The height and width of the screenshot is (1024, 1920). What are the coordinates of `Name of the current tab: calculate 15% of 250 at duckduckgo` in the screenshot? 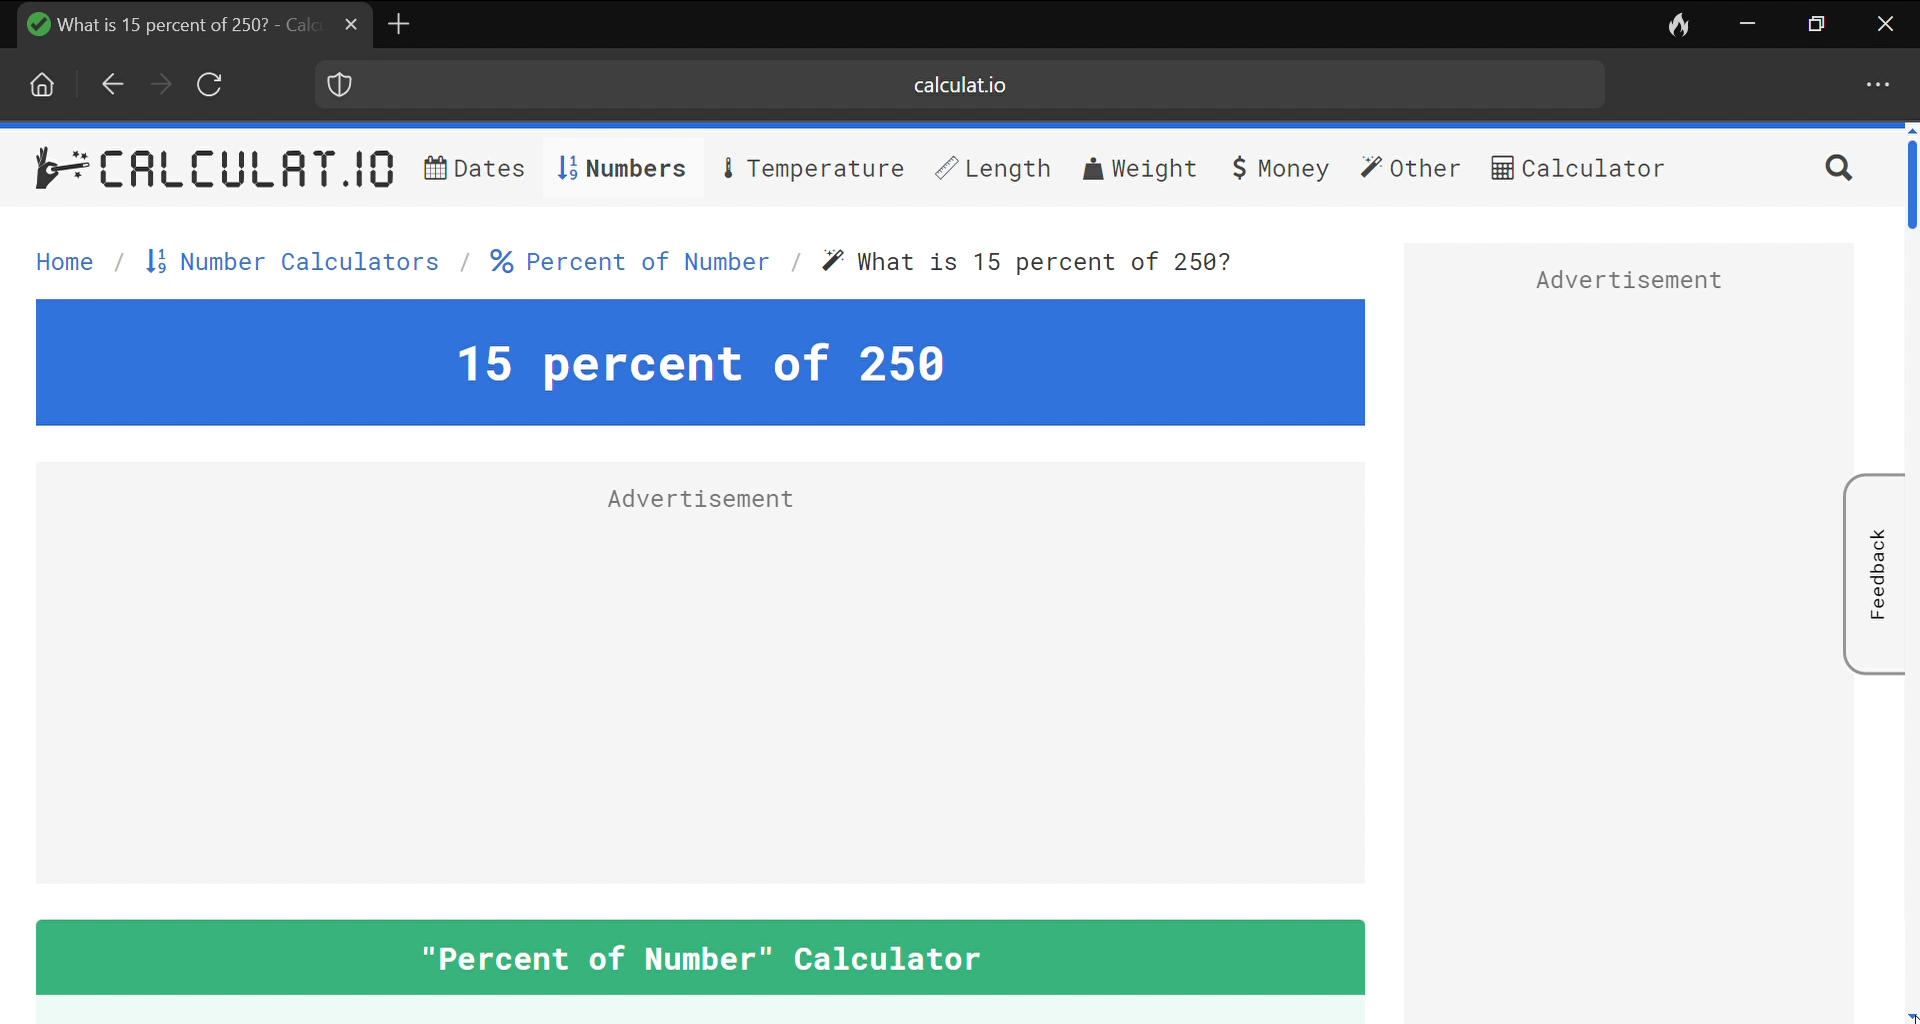 It's located at (165, 23).